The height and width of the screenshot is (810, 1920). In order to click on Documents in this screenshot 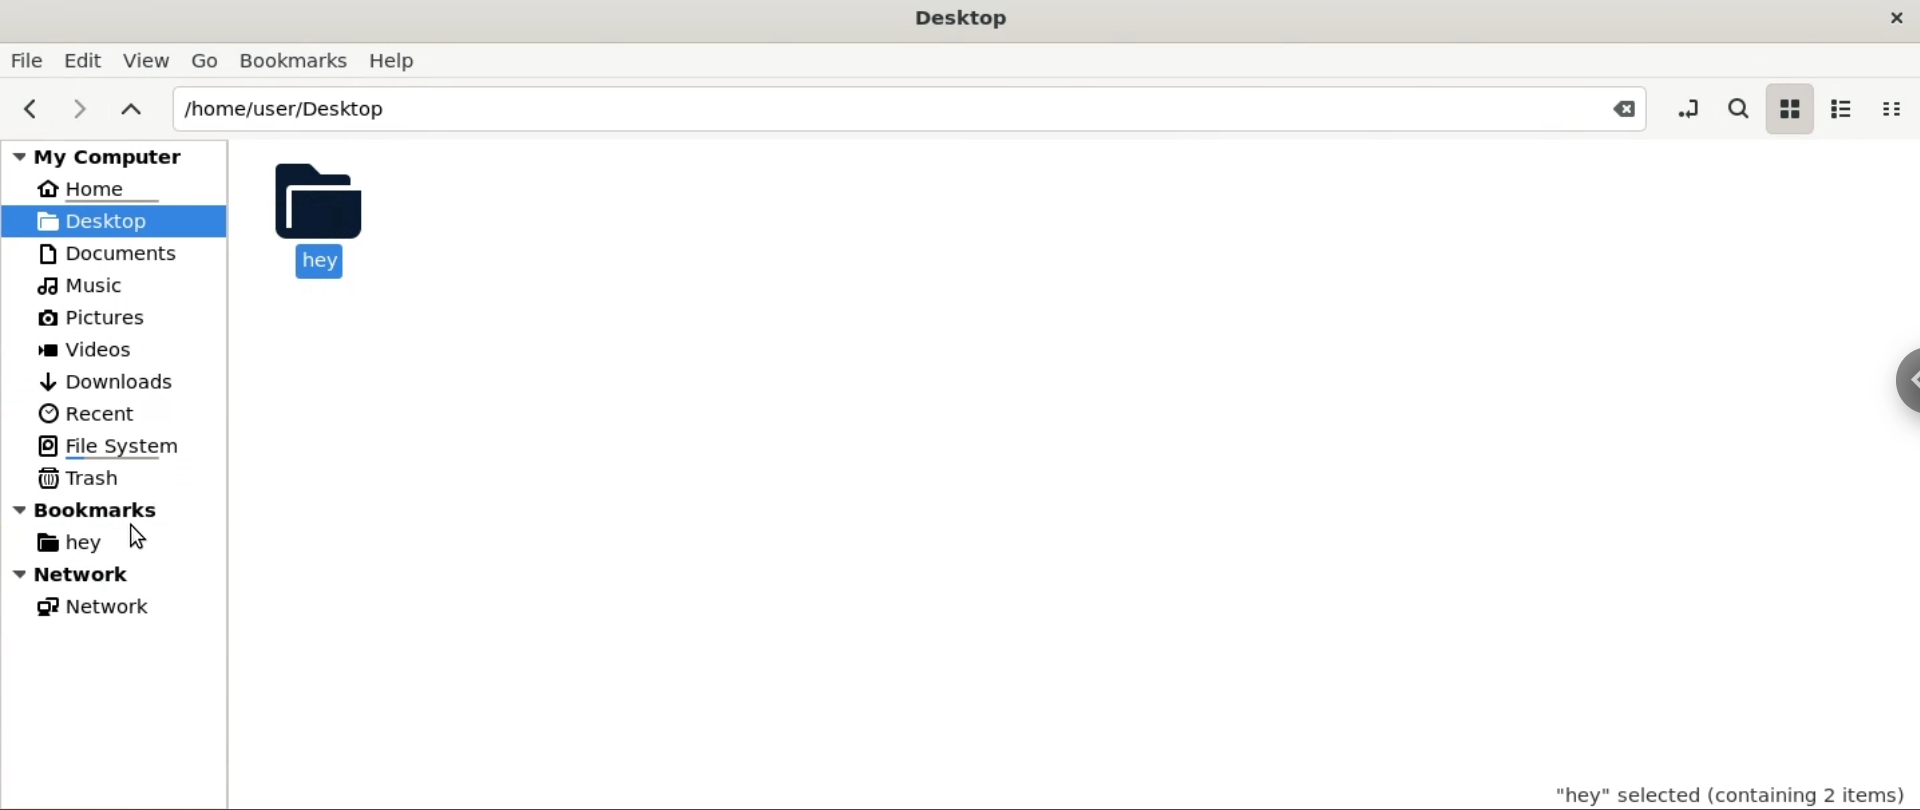, I will do `click(106, 253)`.